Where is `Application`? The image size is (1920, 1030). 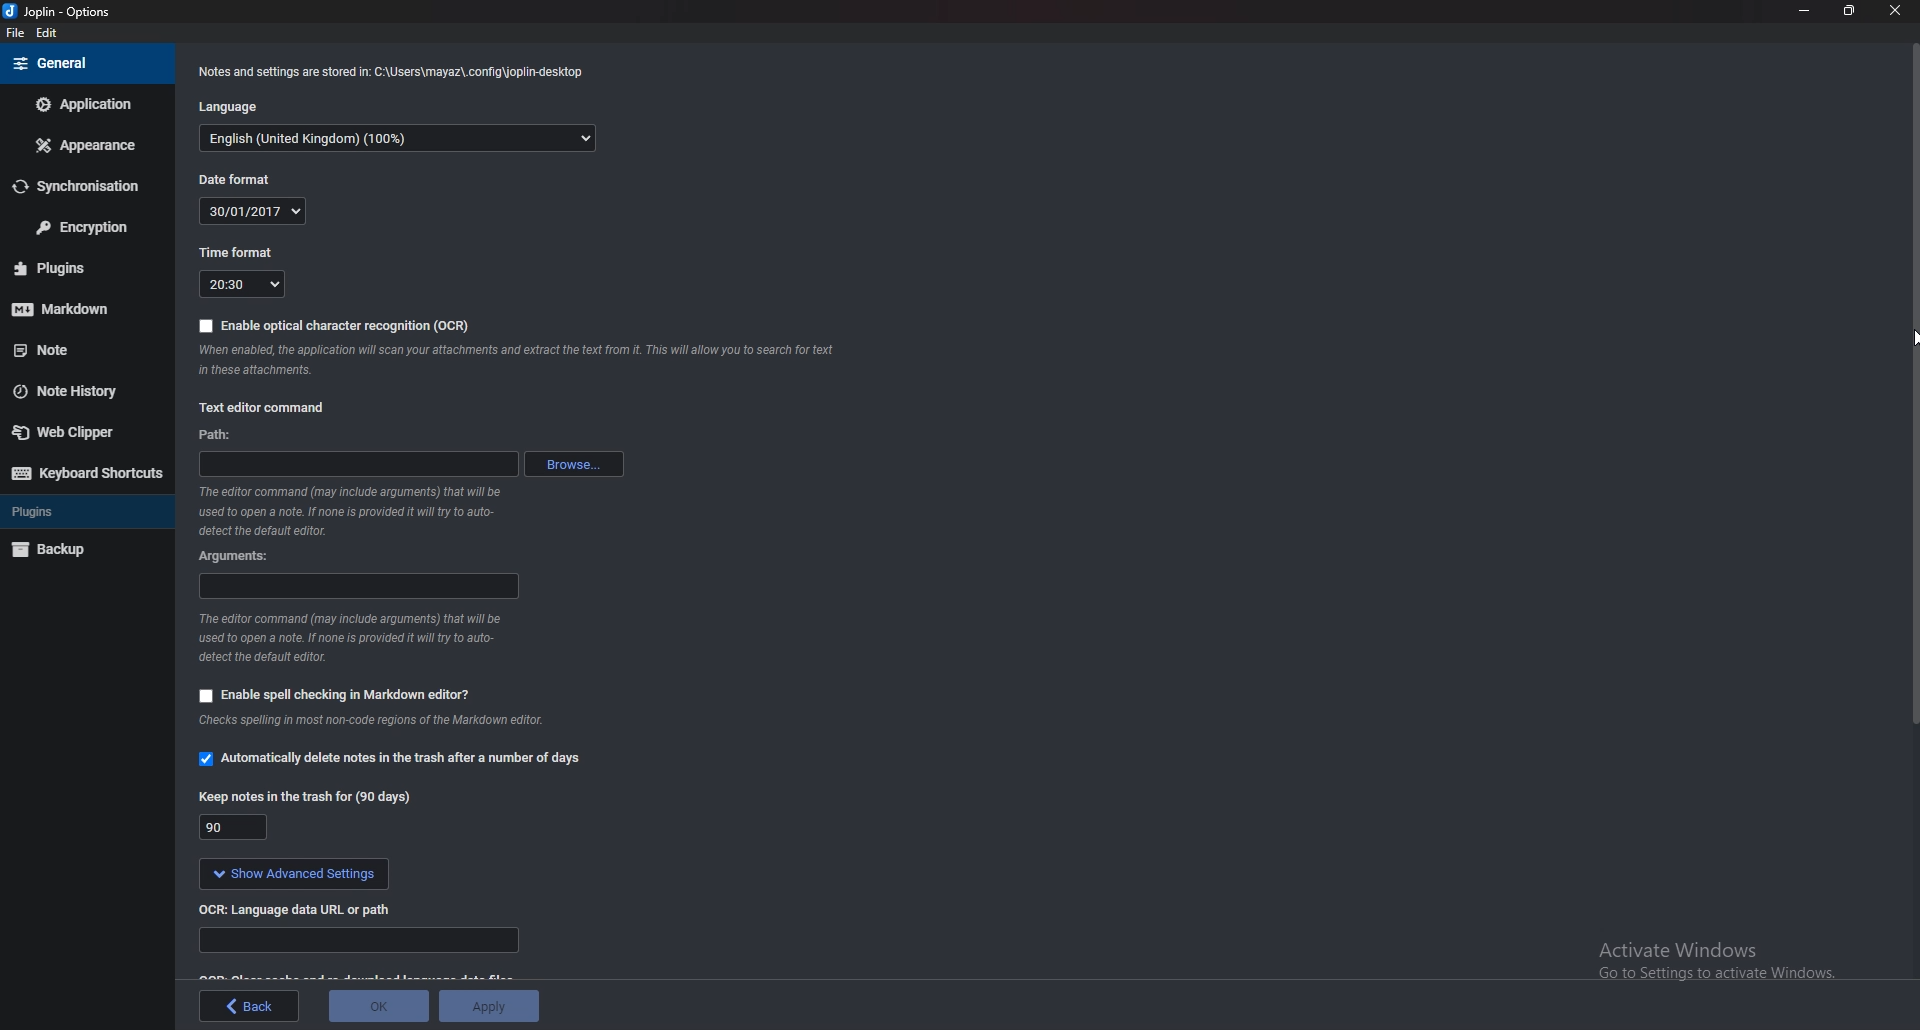 Application is located at coordinates (85, 105).